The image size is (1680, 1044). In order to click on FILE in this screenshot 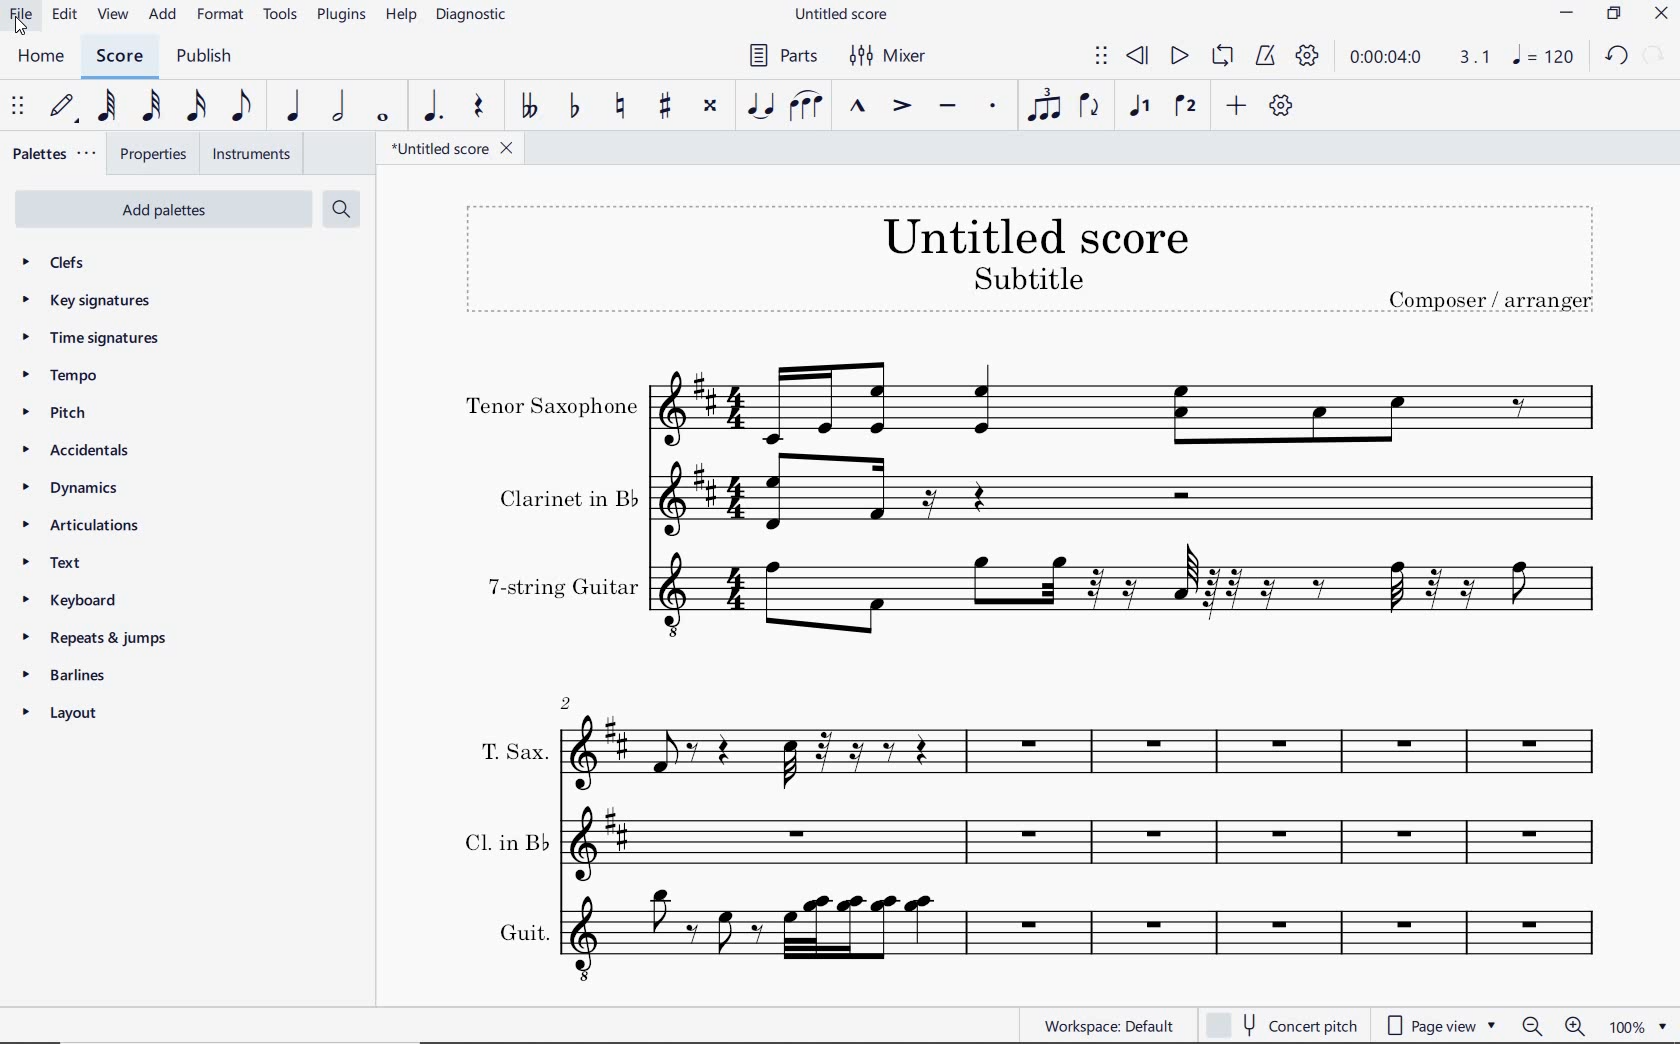, I will do `click(20, 16)`.